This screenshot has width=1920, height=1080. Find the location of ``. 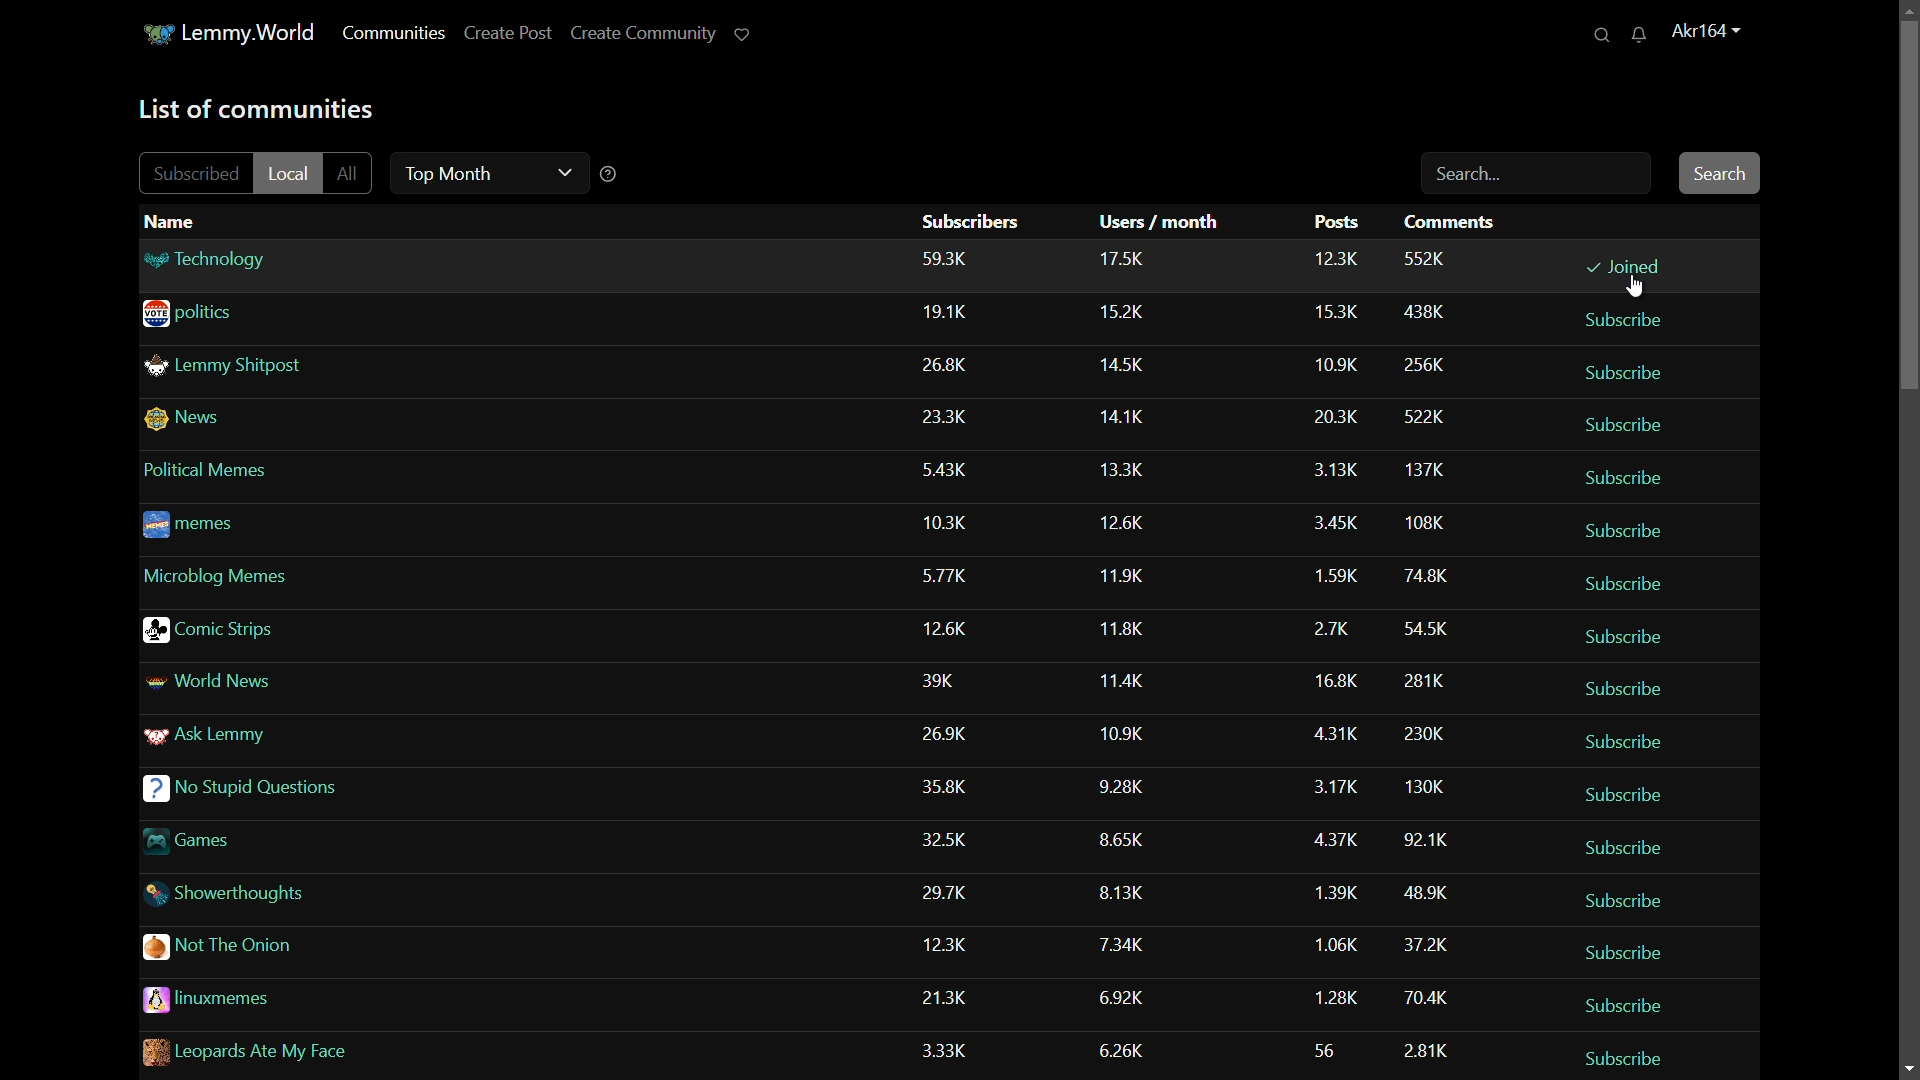

 is located at coordinates (1422, 839).